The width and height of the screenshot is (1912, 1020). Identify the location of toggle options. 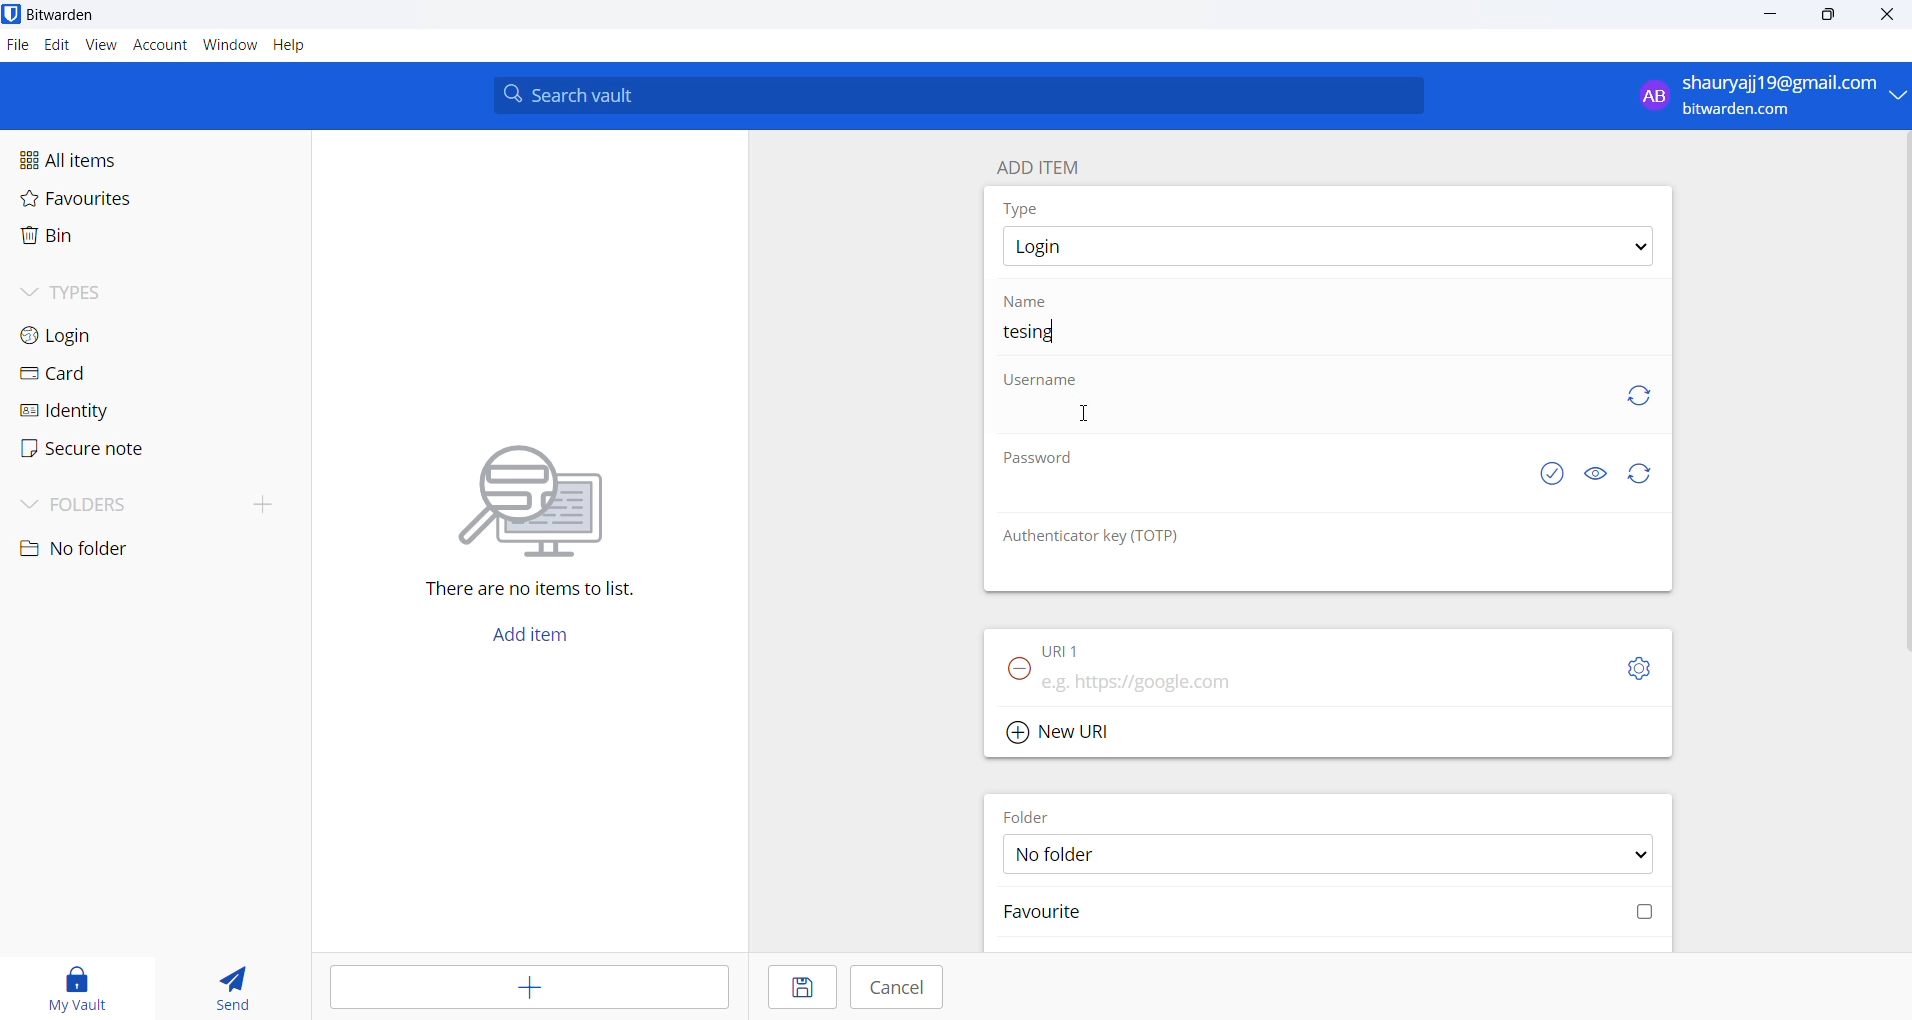
(1639, 668).